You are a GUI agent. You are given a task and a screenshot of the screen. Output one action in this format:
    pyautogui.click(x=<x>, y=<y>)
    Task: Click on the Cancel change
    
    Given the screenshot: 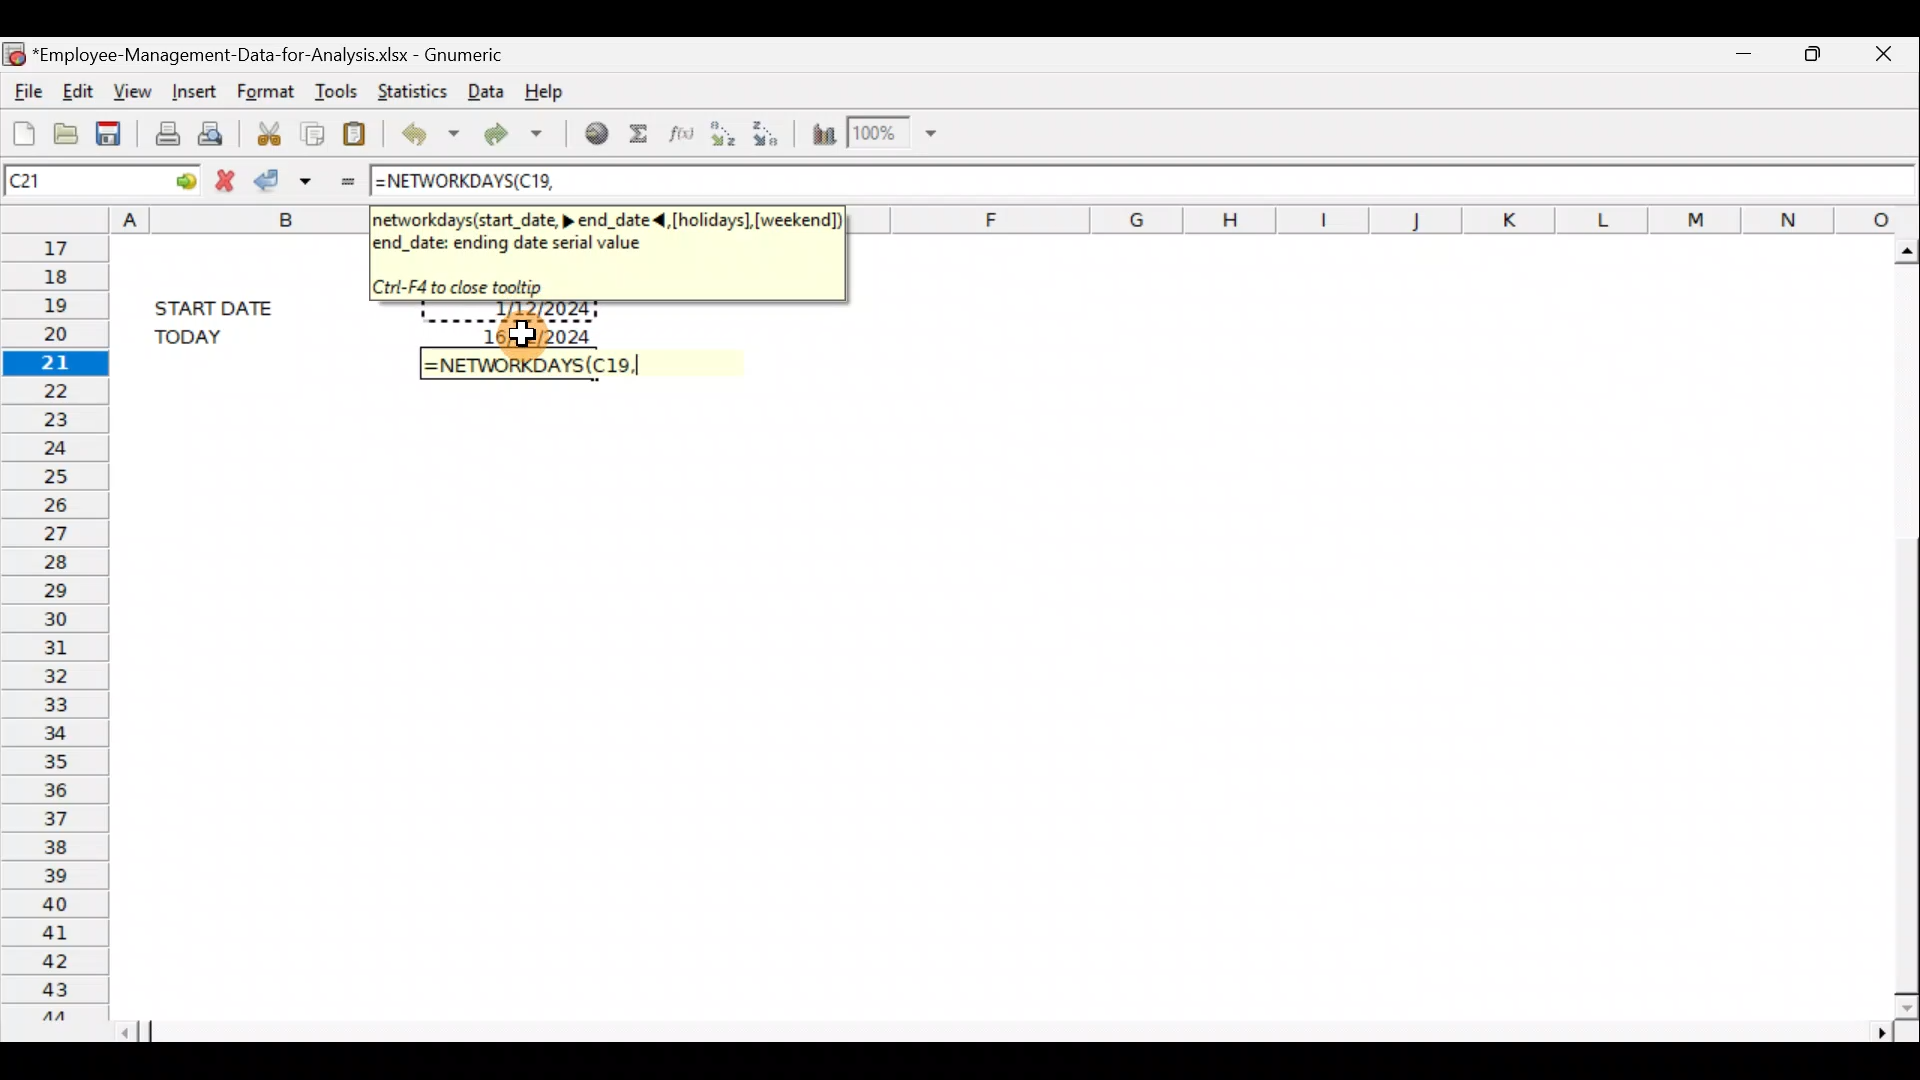 What is the action you would take?
    pyautogui.click(x=223, y=179)
    